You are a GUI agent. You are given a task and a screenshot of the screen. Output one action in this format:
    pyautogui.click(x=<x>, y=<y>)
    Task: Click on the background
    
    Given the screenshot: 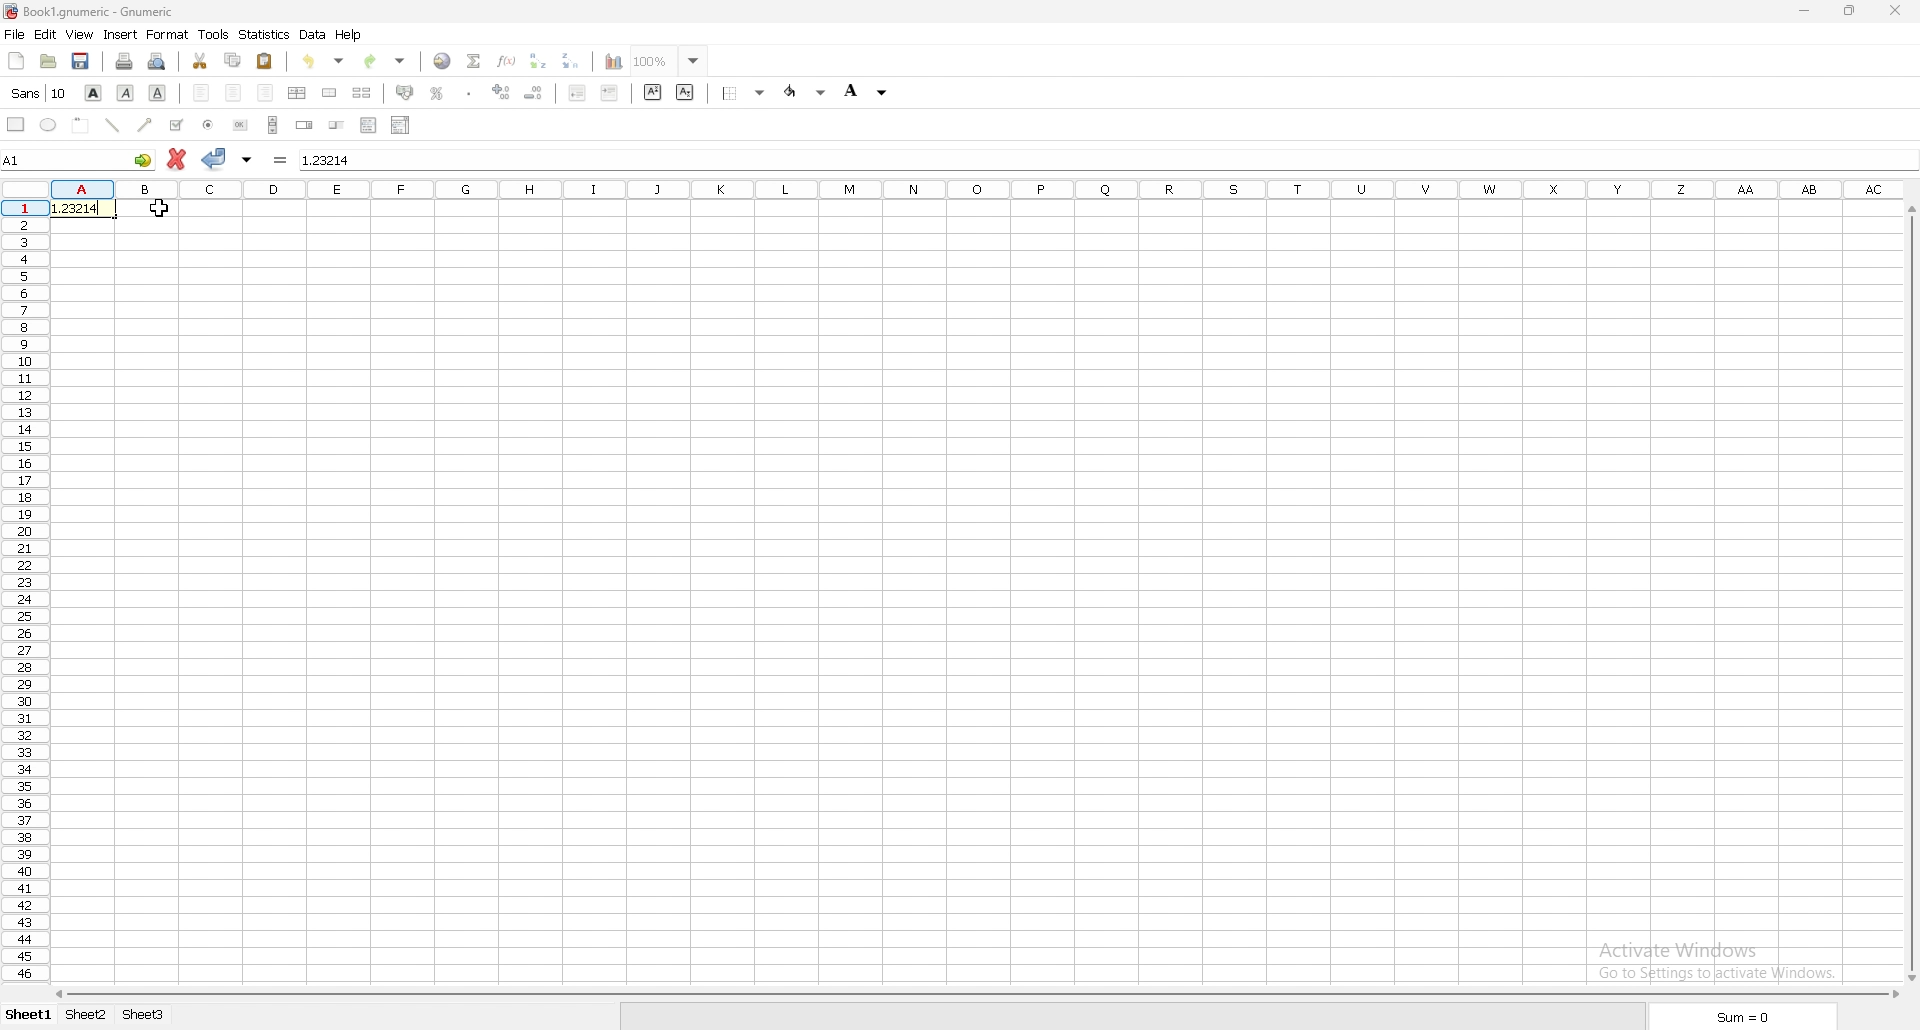 What is the action you would take?
    pyautogui.click(x=871, y=91)
    